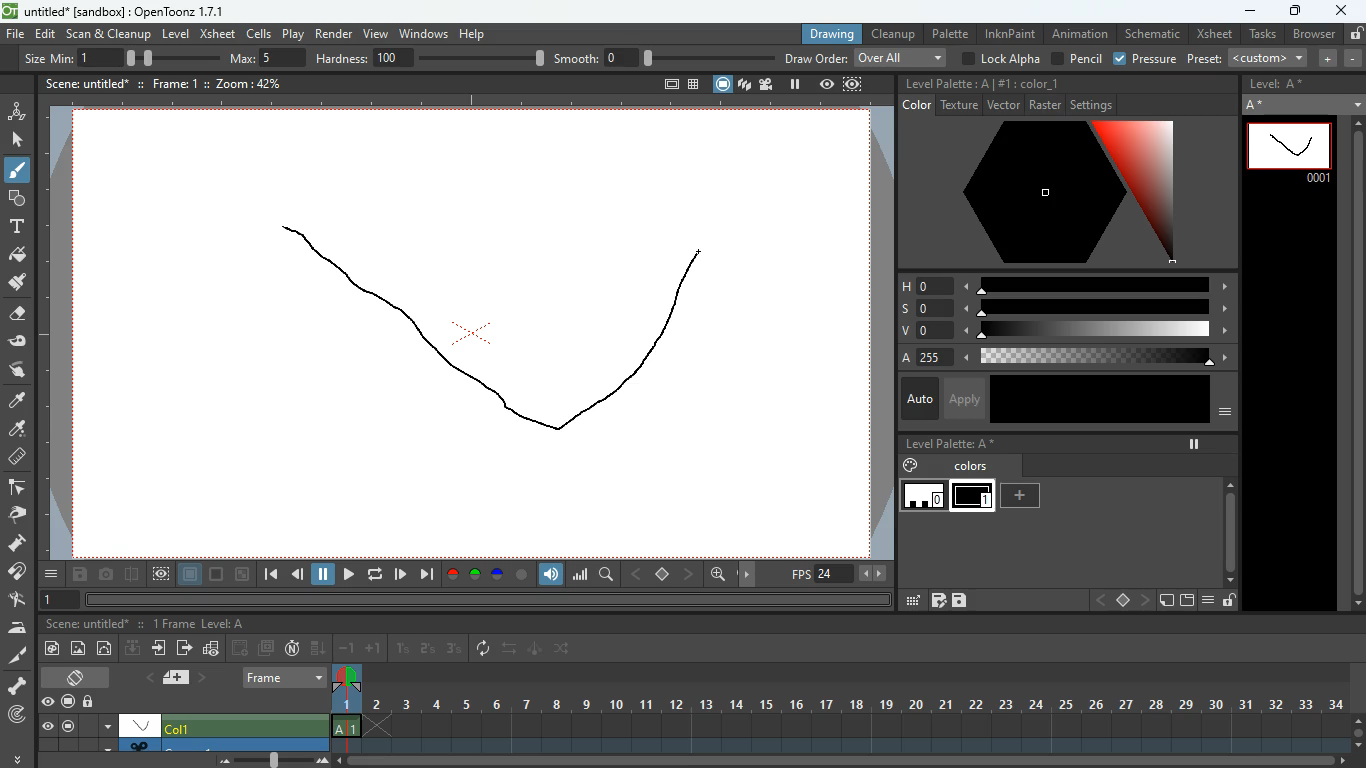 The width and height of the screenshot is (1366, 768). Describe the element at coordinates (17, 544) in the screenshot. I see `pump` at that location.